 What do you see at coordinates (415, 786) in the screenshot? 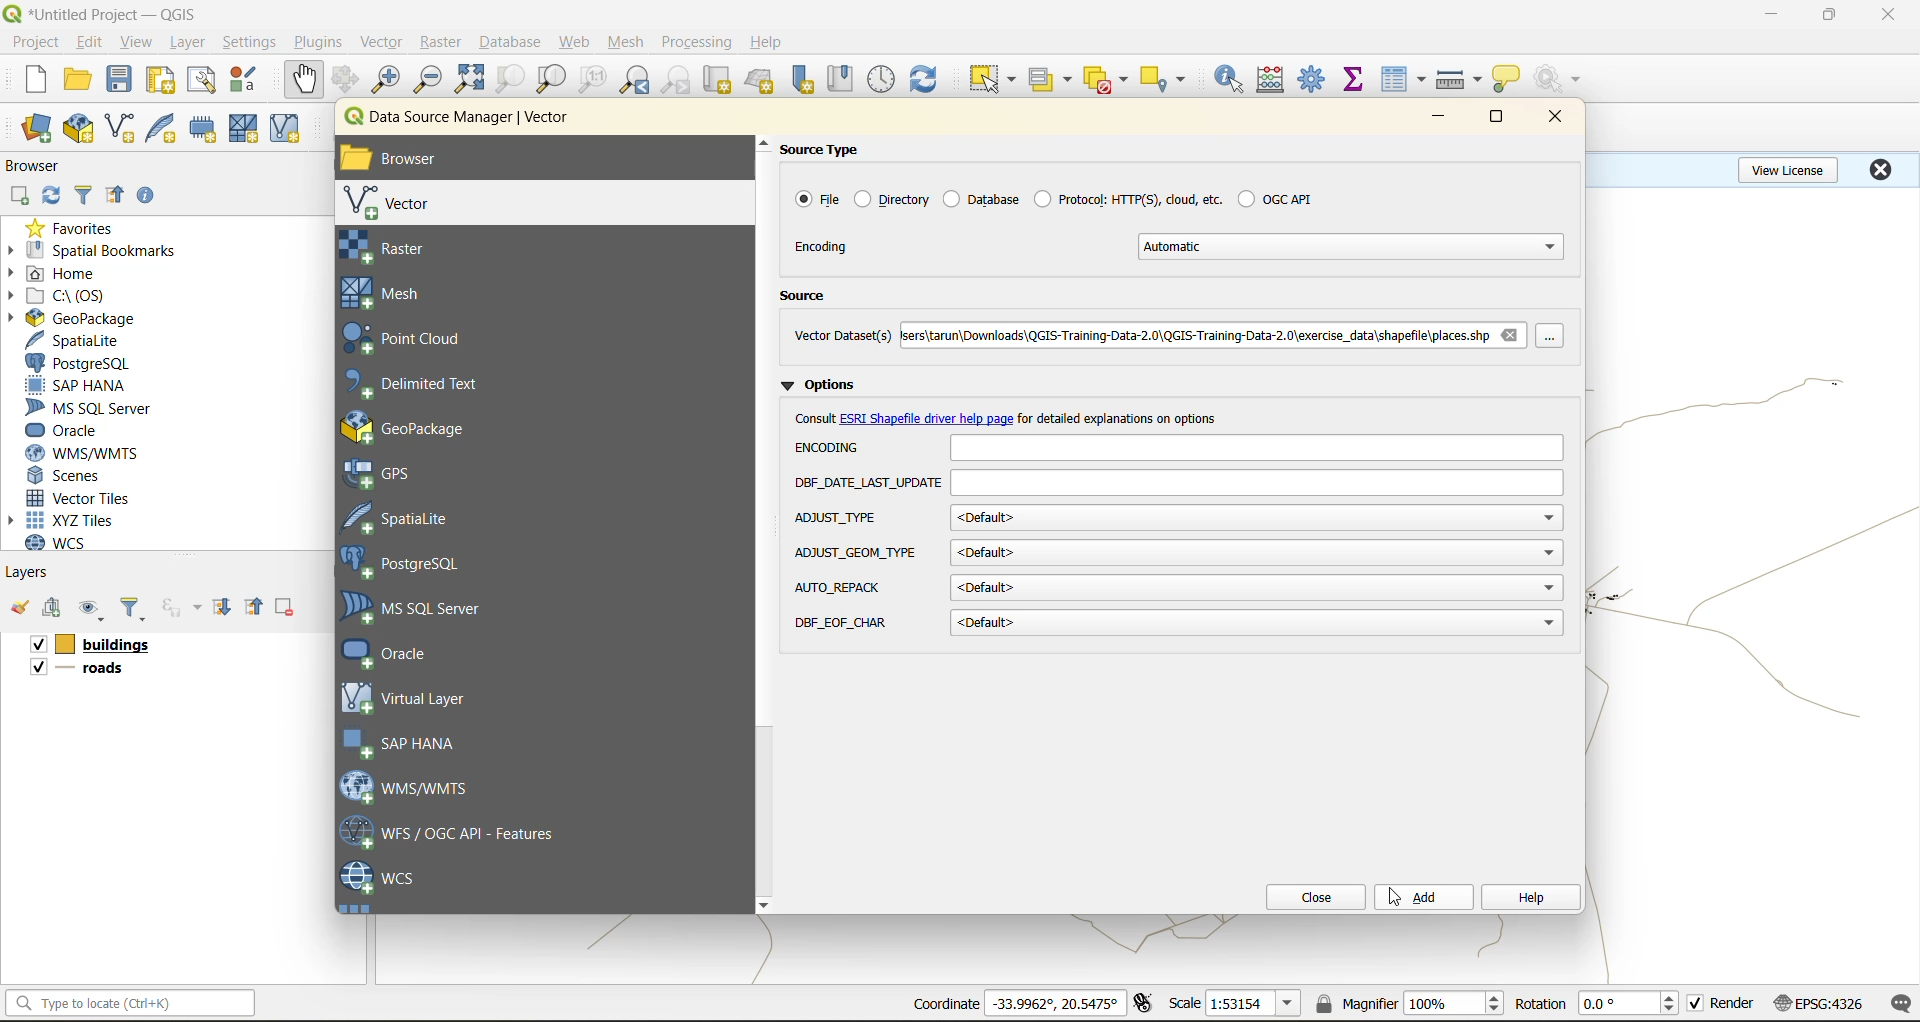
I see `wms/wmts` at bounding box center [415, 786].